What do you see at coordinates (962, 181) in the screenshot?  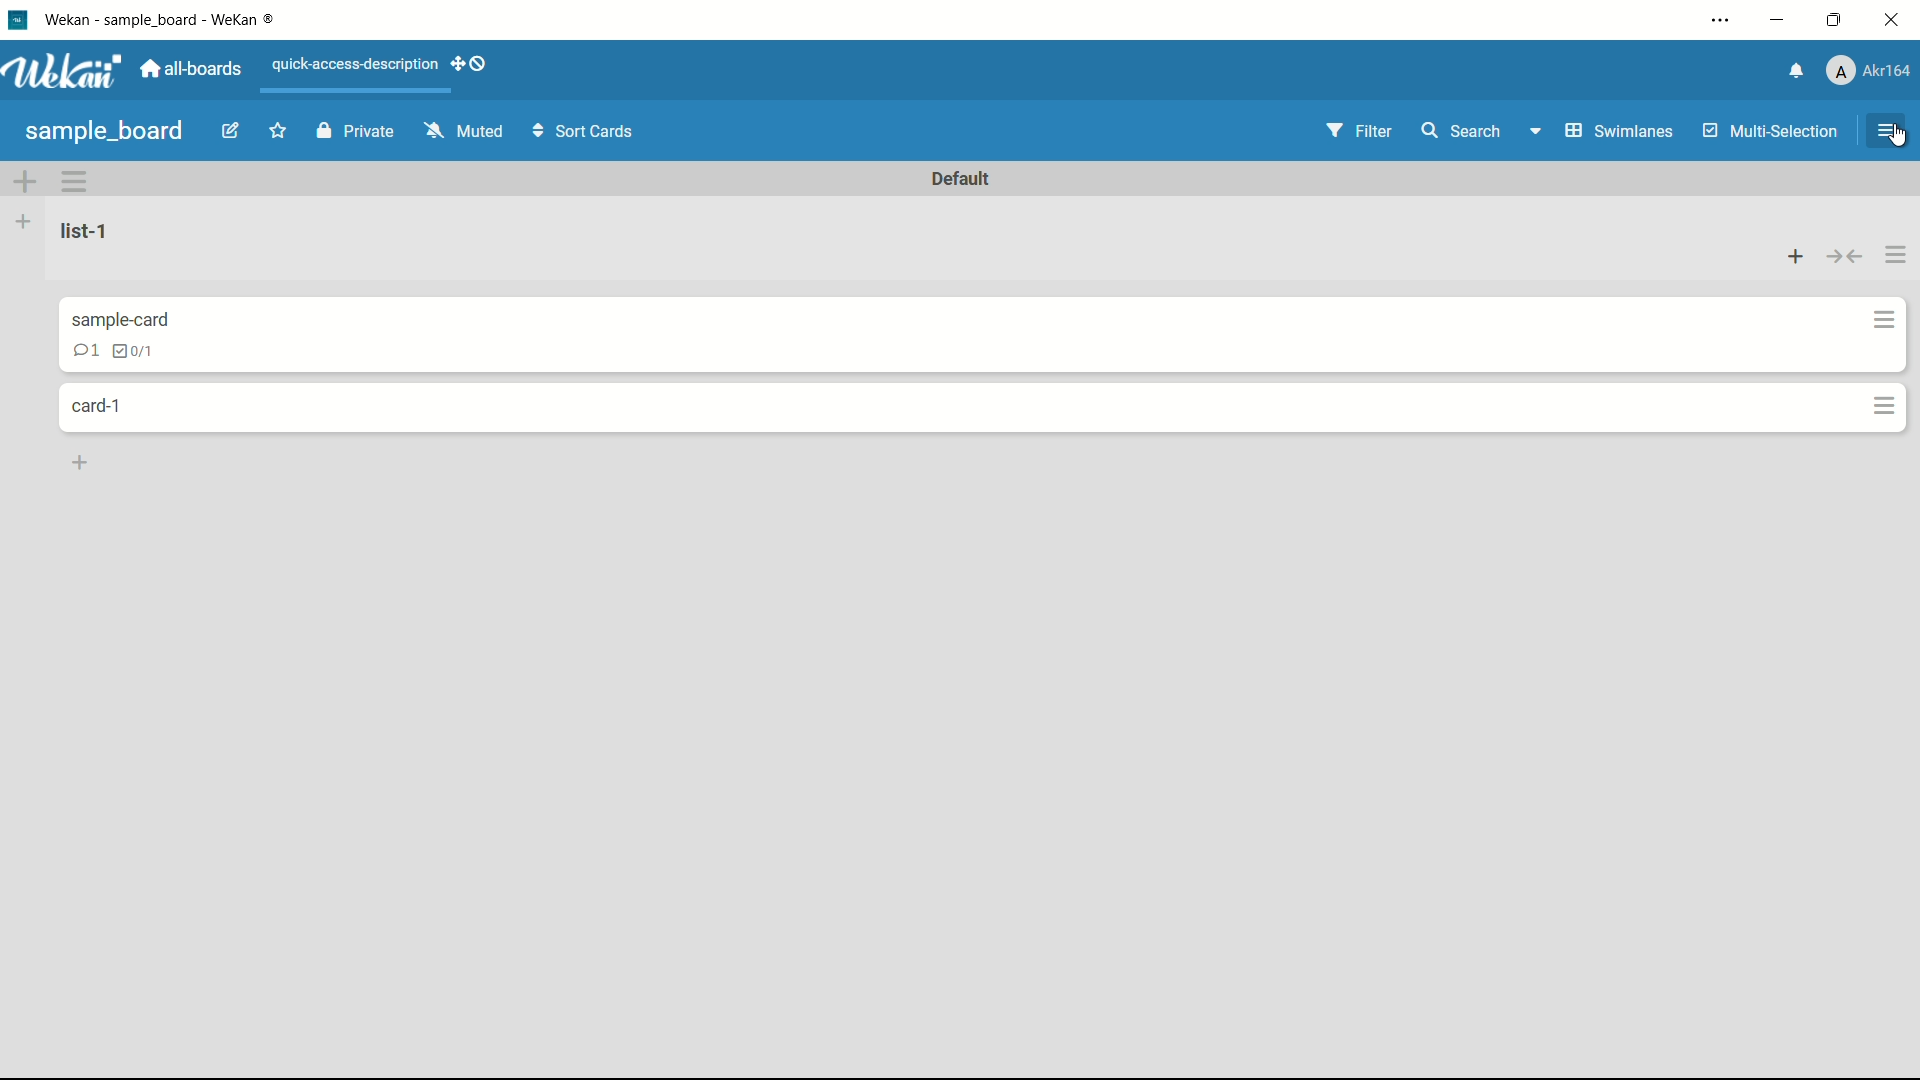 I see `default` at bounding box center [962, 181].